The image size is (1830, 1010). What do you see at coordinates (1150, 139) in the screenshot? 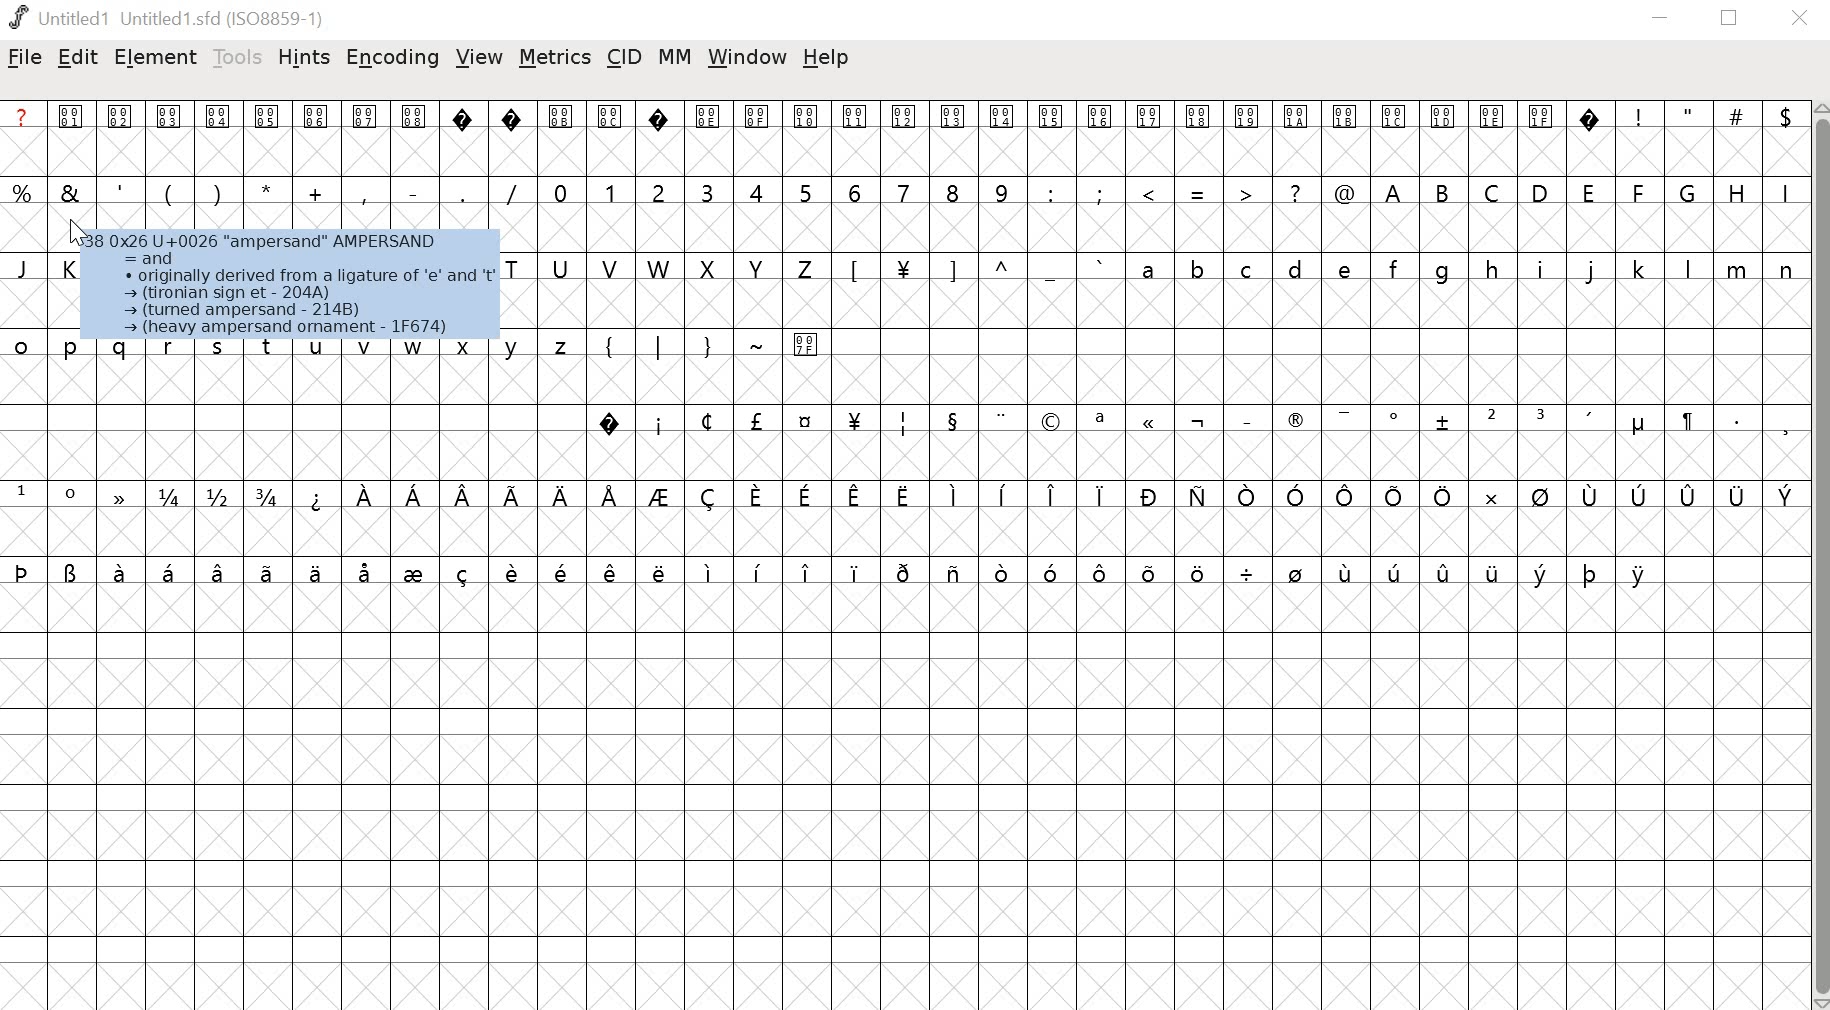
I see `0017` at bounding box center [1150, 139].